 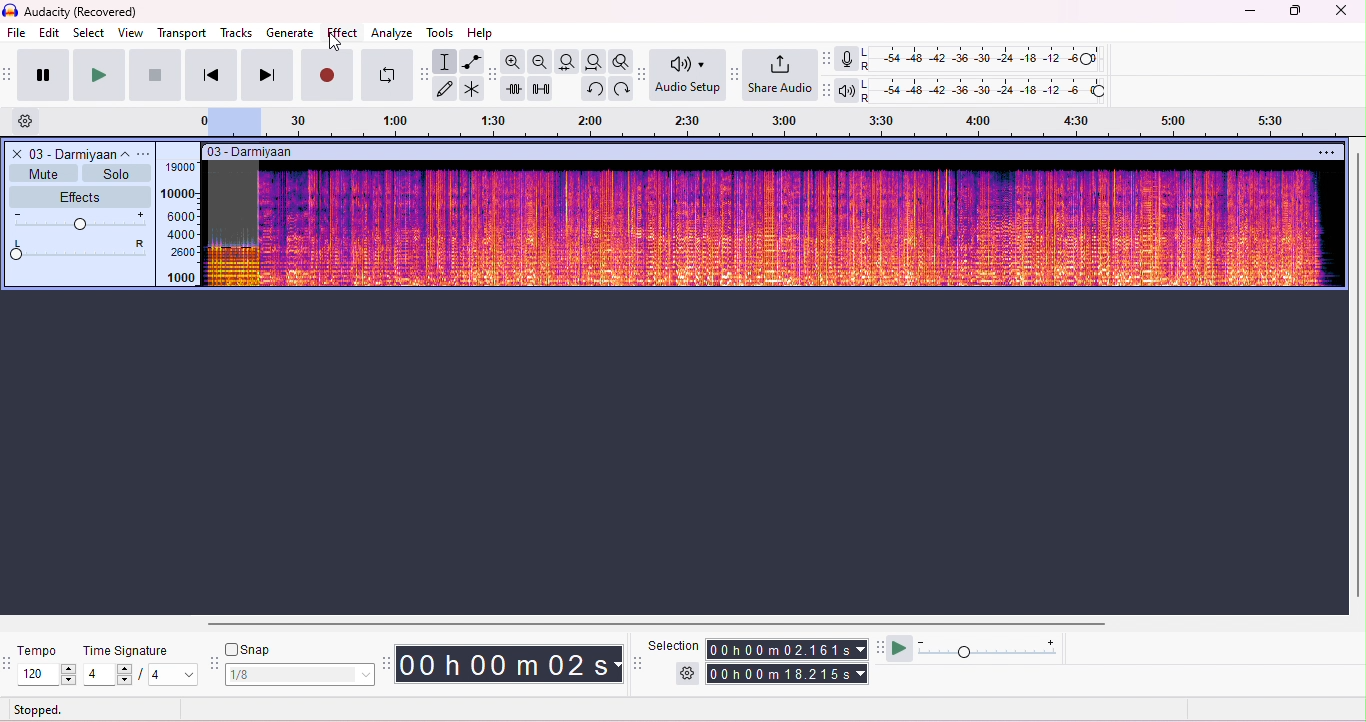 What do you see at coordinates (336, 44) in the screenshot?
I see `cursor movement` at bounding box center [336, 44].